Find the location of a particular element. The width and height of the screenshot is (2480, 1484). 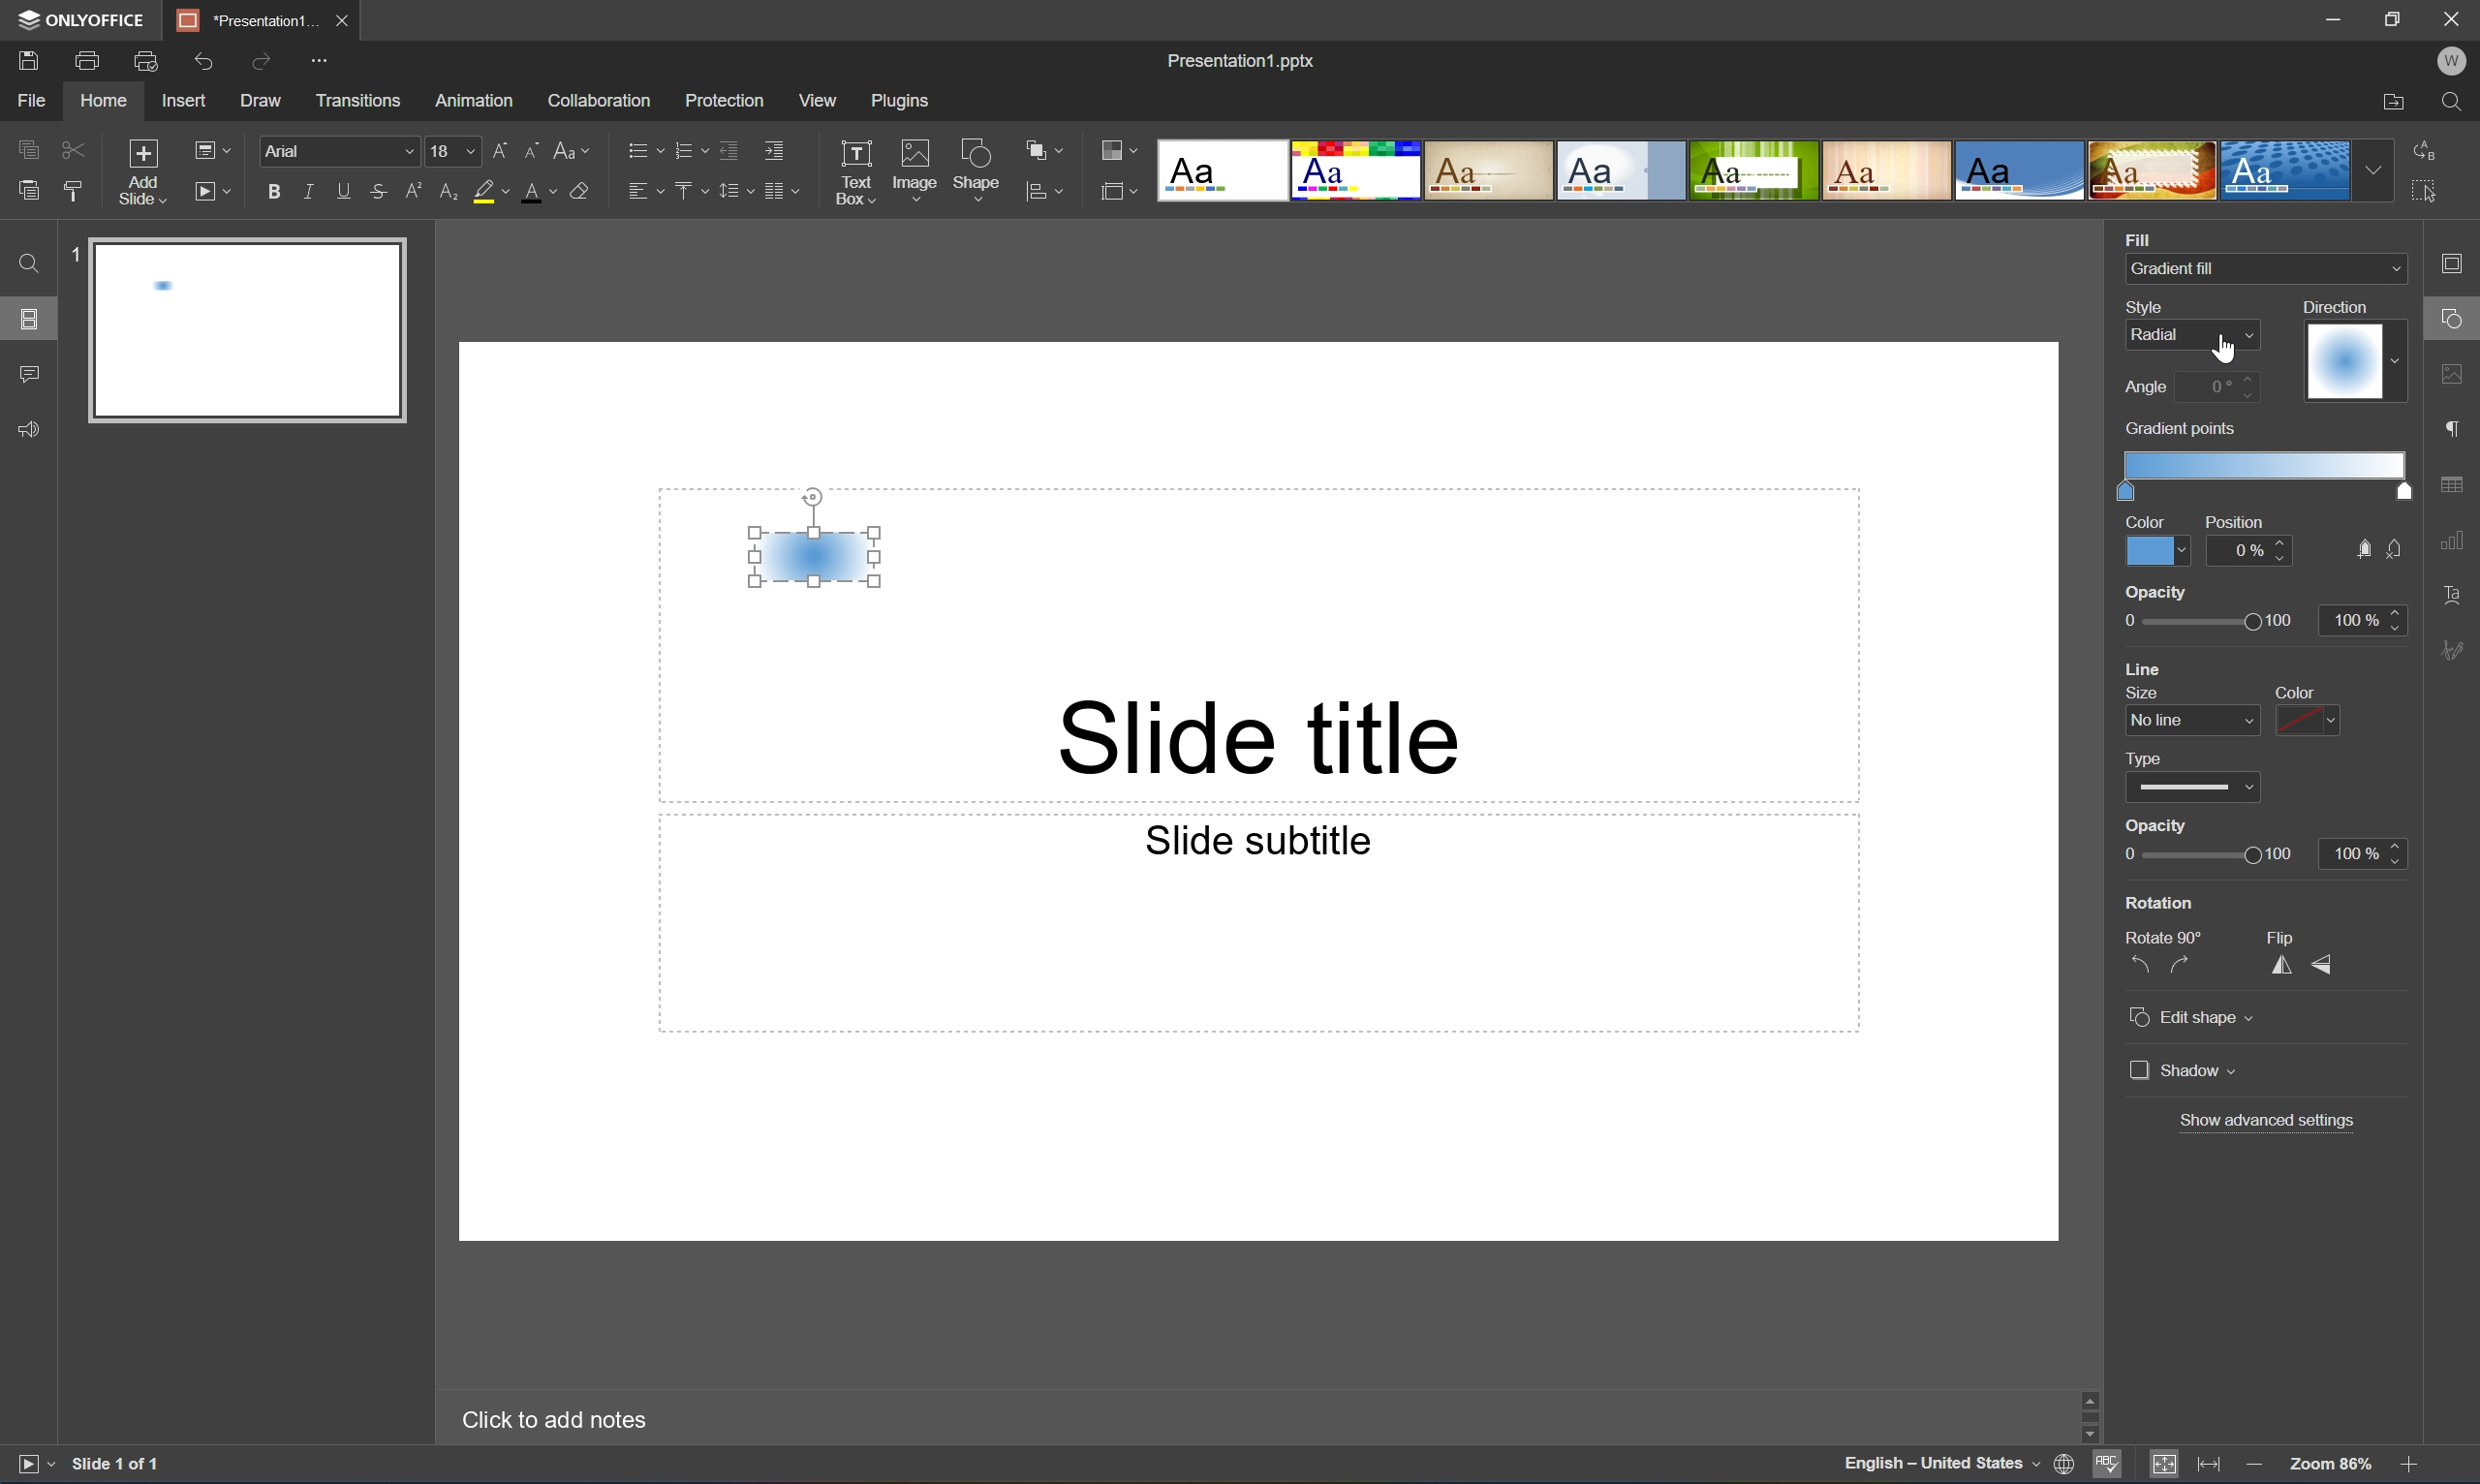

Gradient is located at coordinates (813, 554).